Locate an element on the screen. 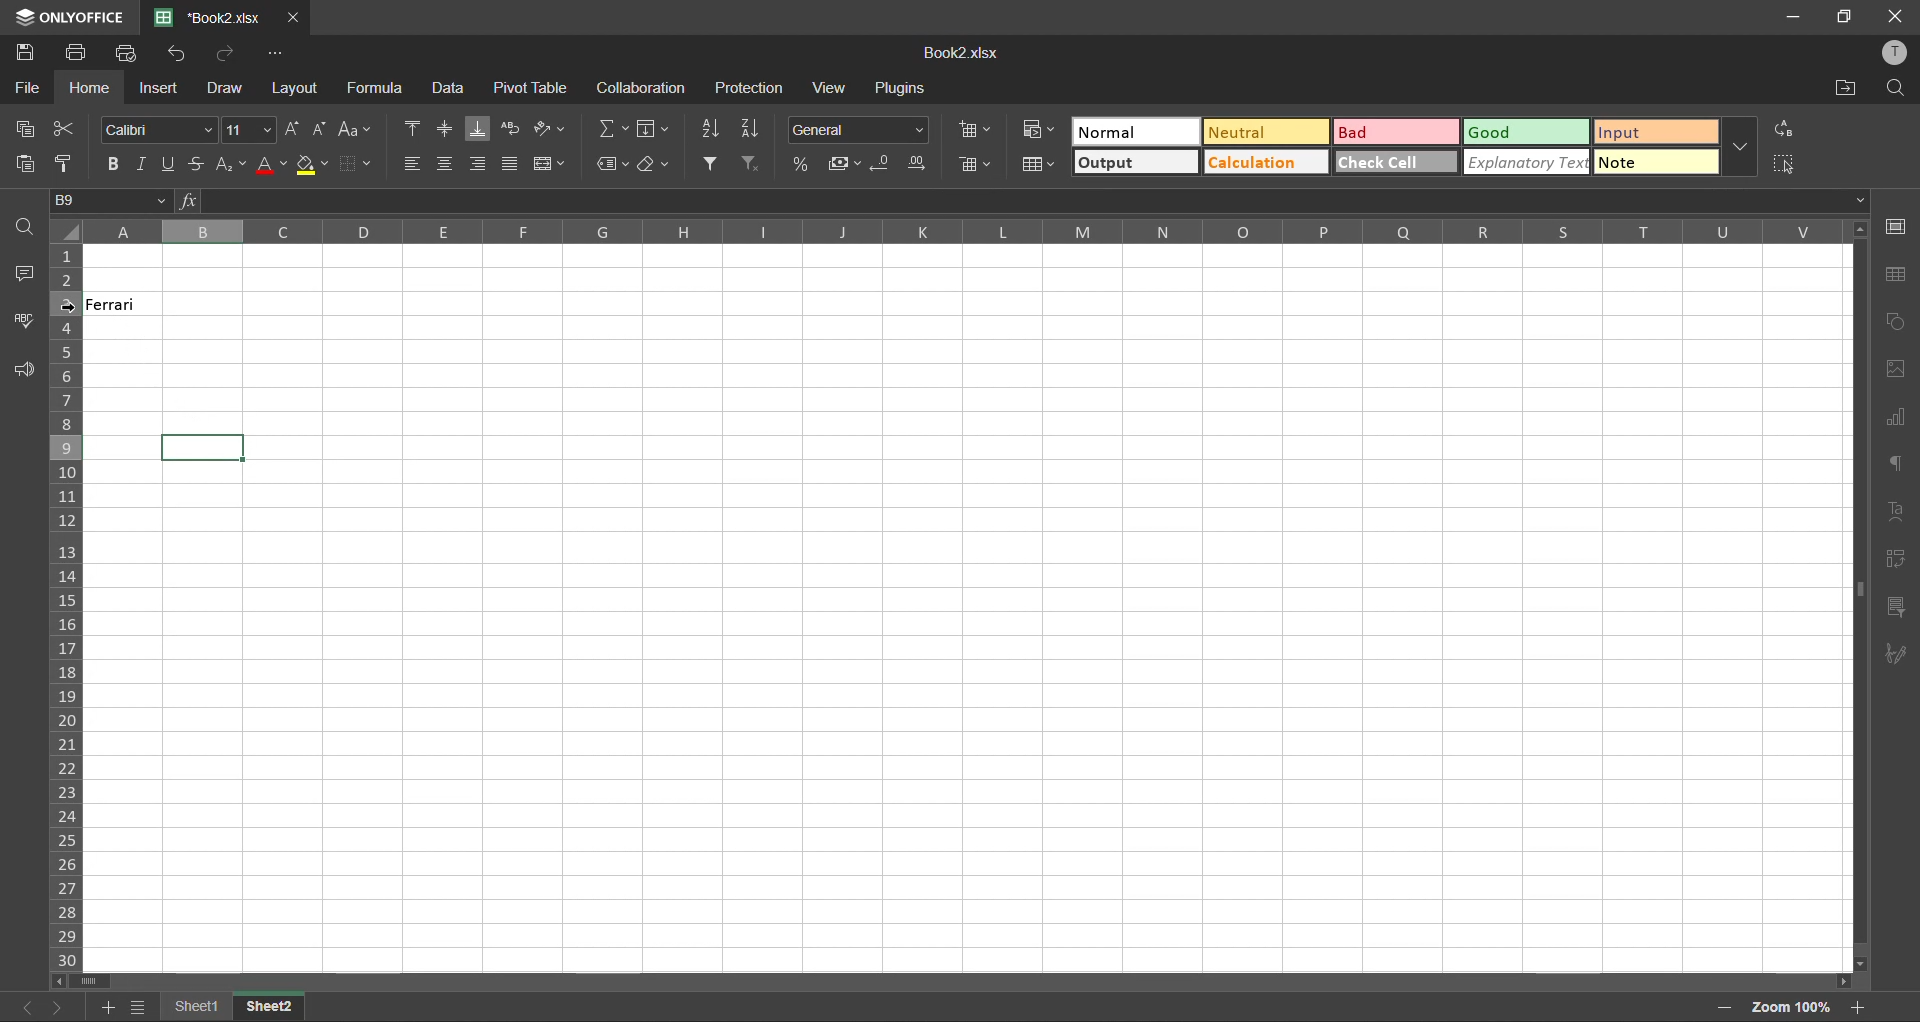  more options is located at coordinates (1736, 145).